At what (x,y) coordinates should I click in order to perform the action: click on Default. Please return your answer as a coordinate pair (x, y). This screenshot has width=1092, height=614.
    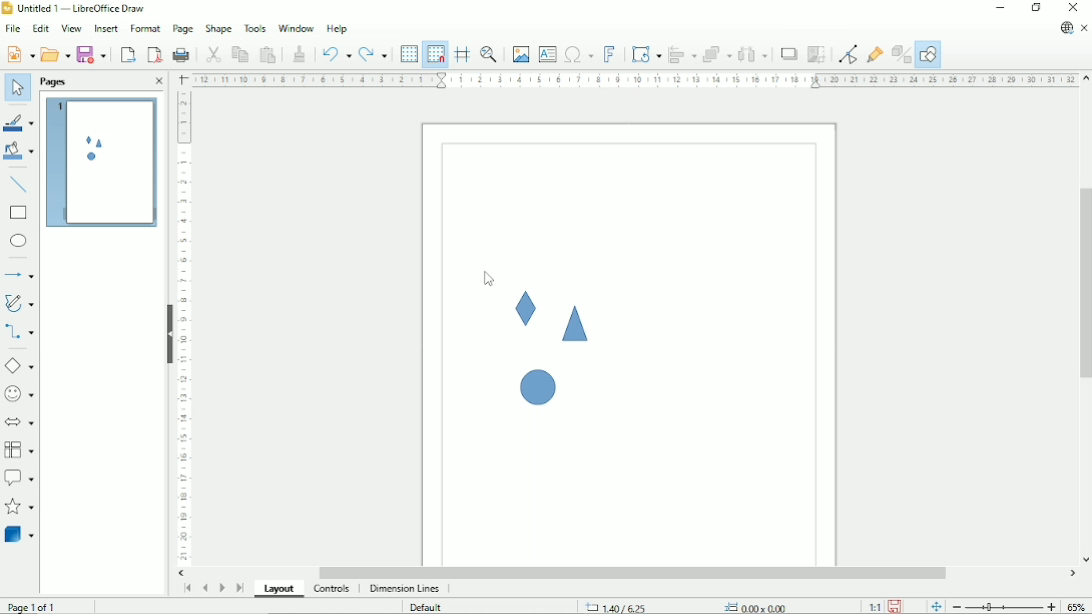
    Looking at the image, I should click on (425, 607).